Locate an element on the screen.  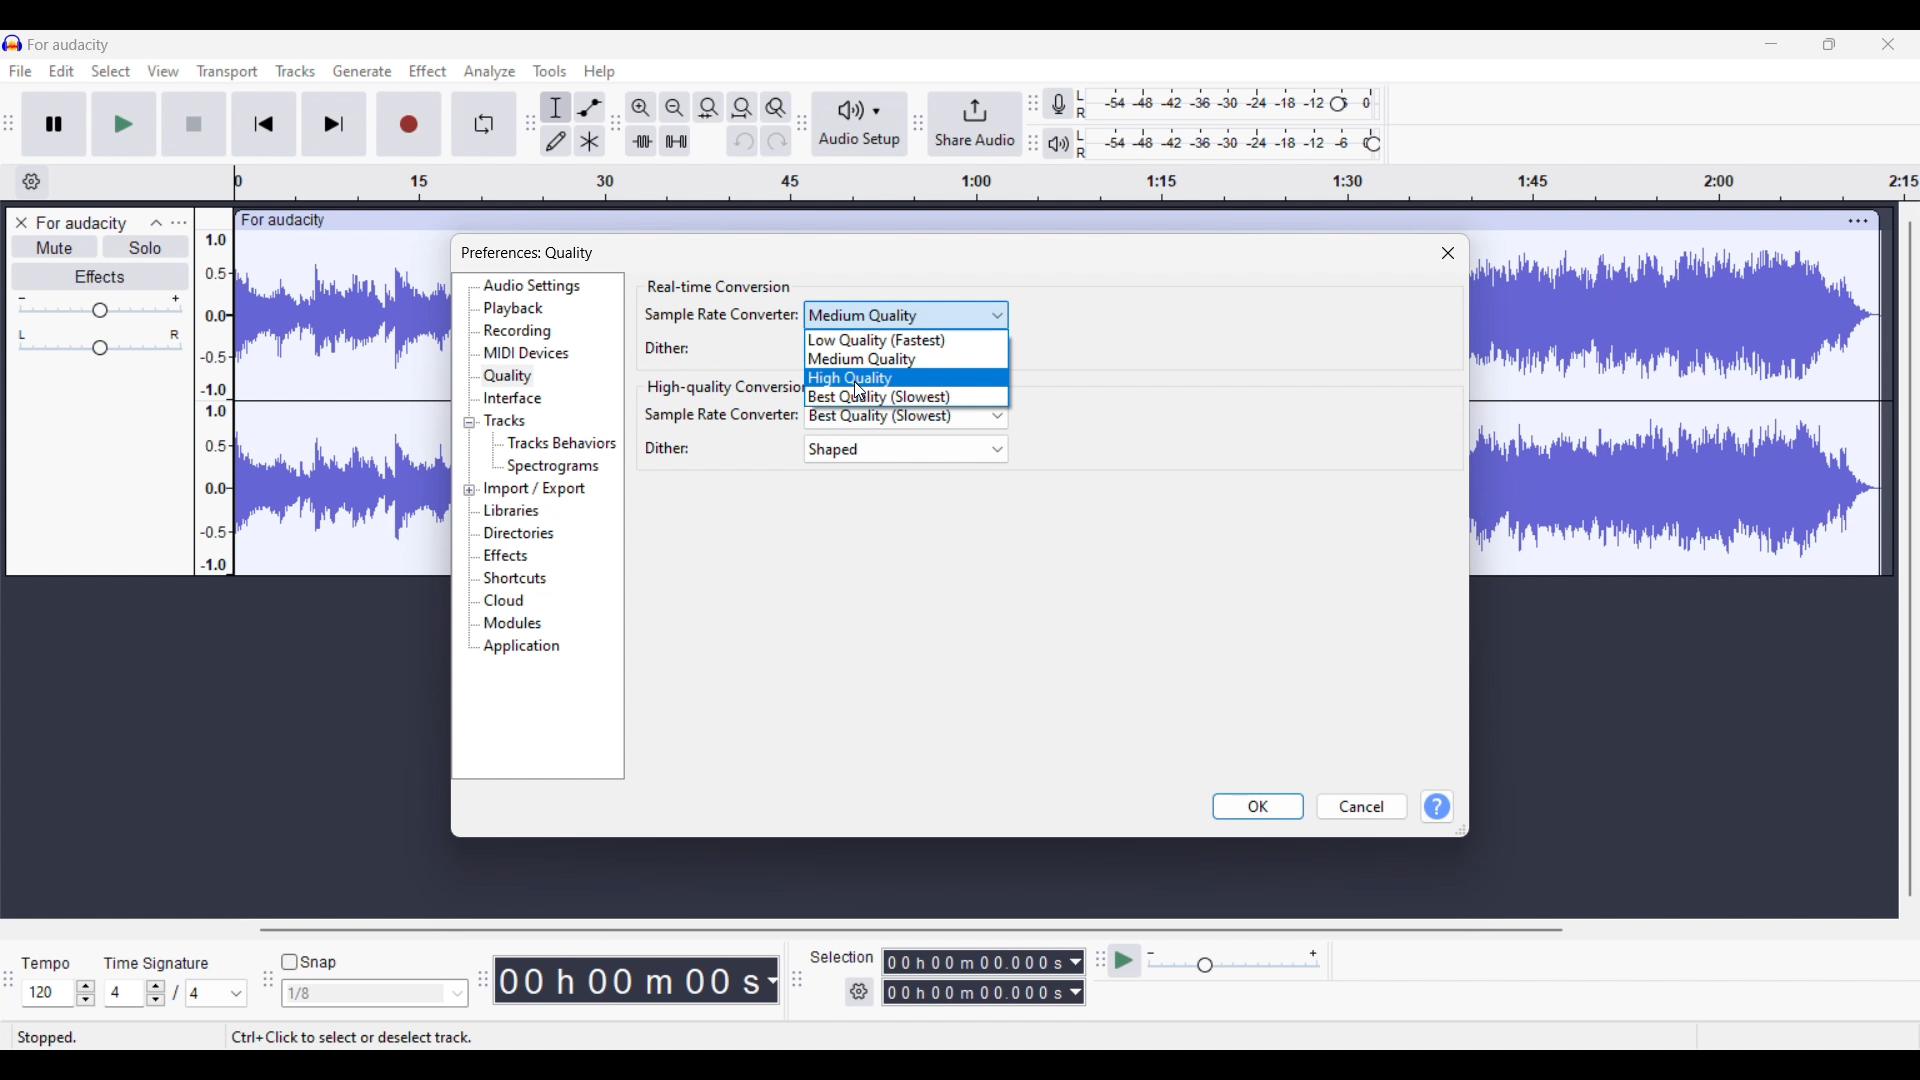
Play/Play once is located at coordinates (124, 123).